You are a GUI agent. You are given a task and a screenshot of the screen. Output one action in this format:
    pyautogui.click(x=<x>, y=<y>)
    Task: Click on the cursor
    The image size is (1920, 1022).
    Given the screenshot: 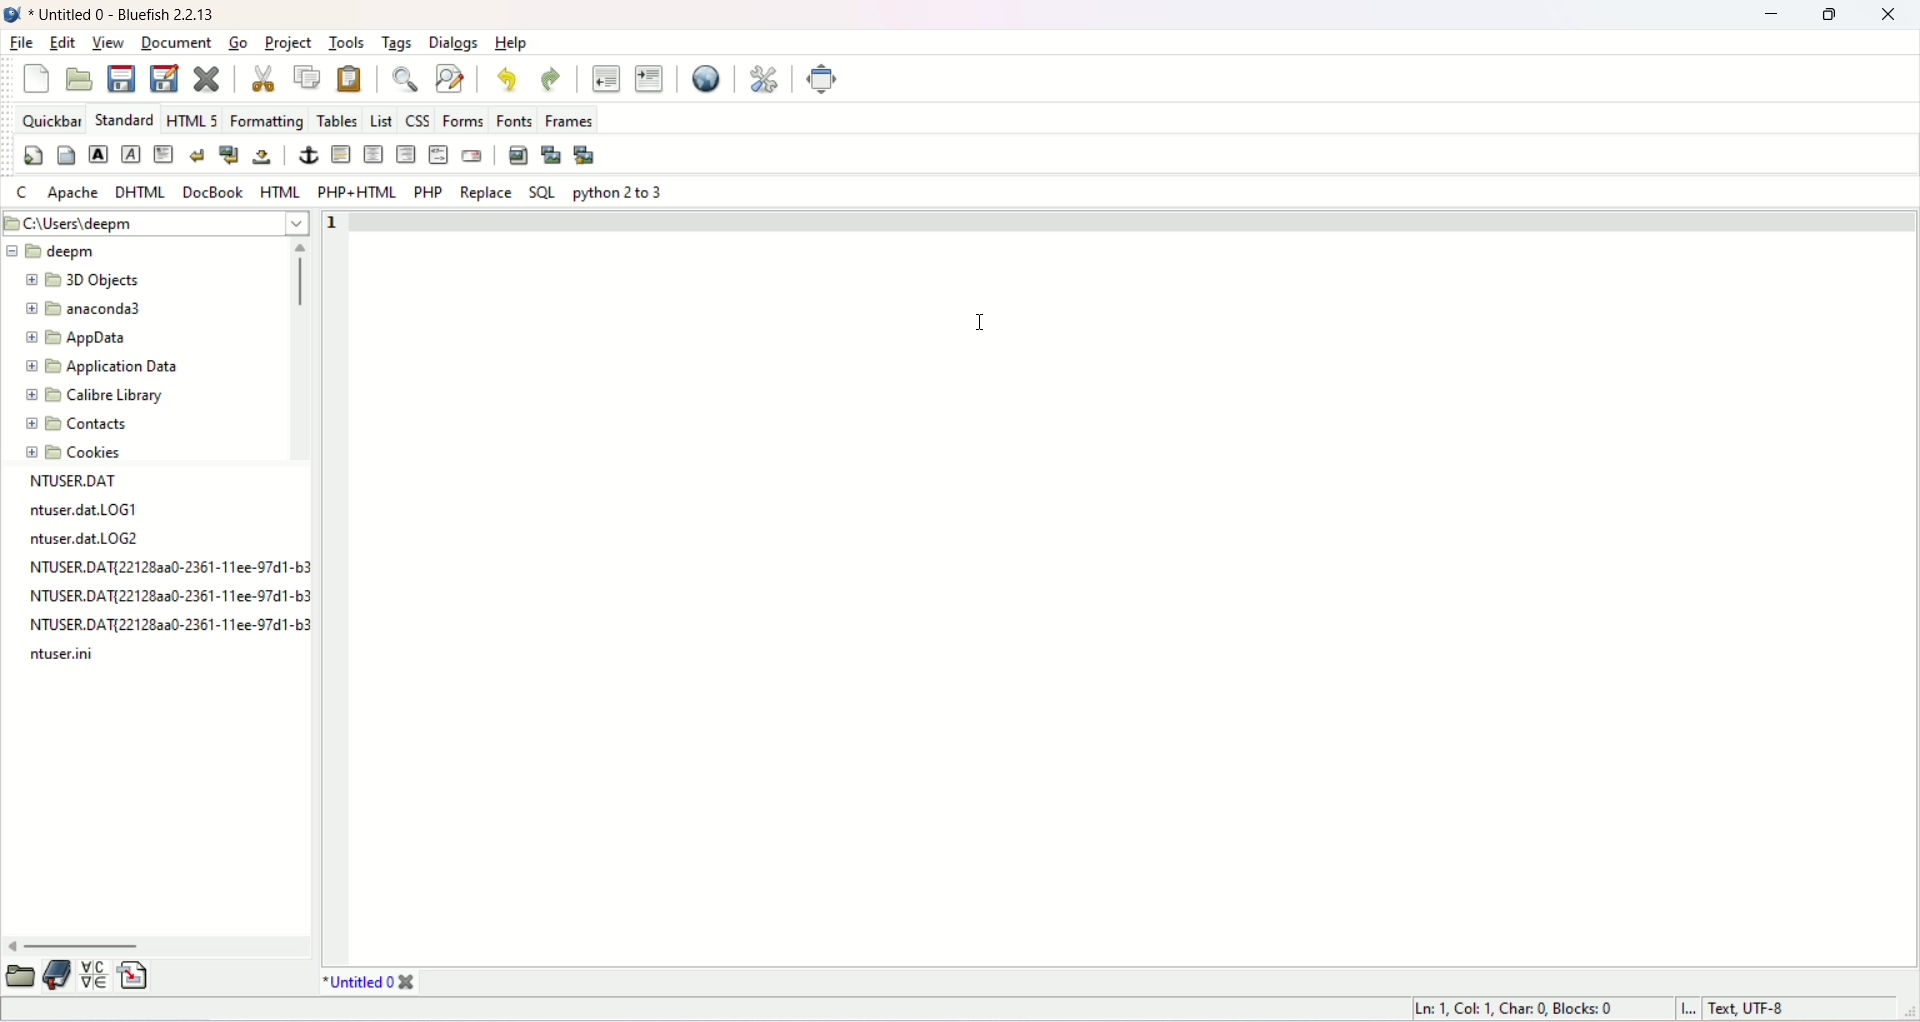 What is the action you would take?
    pyautogui.click(x=983, y=326)
    